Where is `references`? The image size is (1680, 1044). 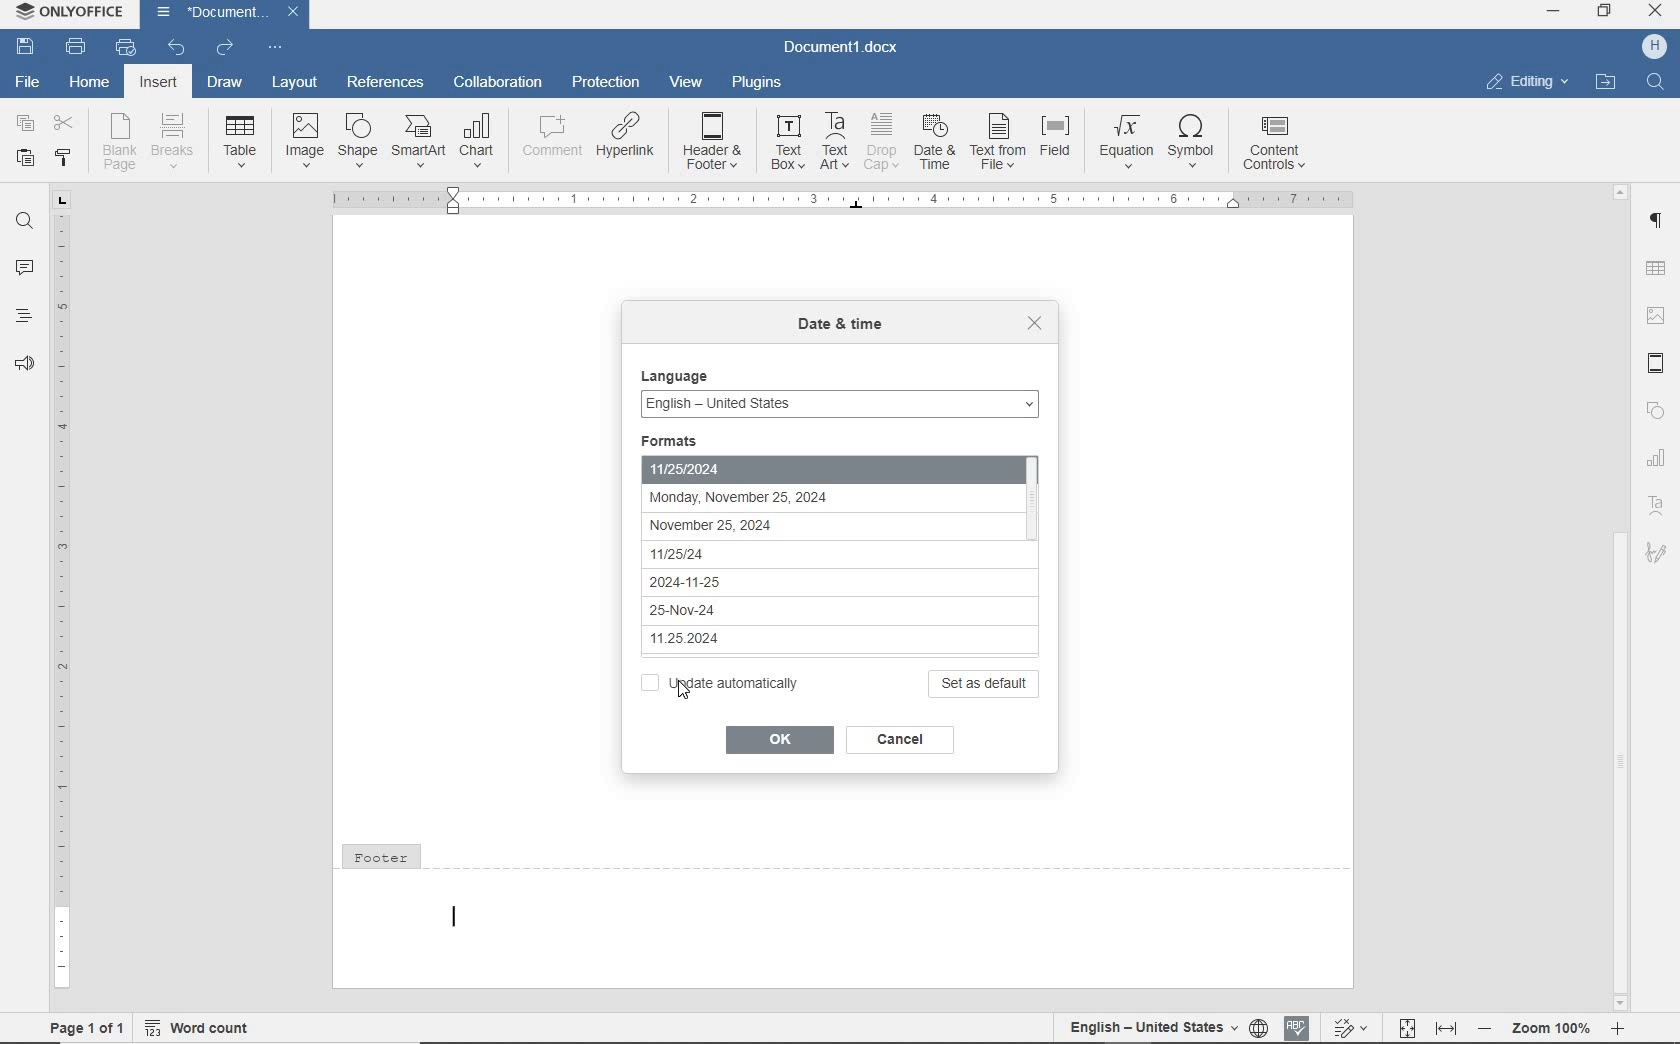 references is located at coordinates (386, 81).